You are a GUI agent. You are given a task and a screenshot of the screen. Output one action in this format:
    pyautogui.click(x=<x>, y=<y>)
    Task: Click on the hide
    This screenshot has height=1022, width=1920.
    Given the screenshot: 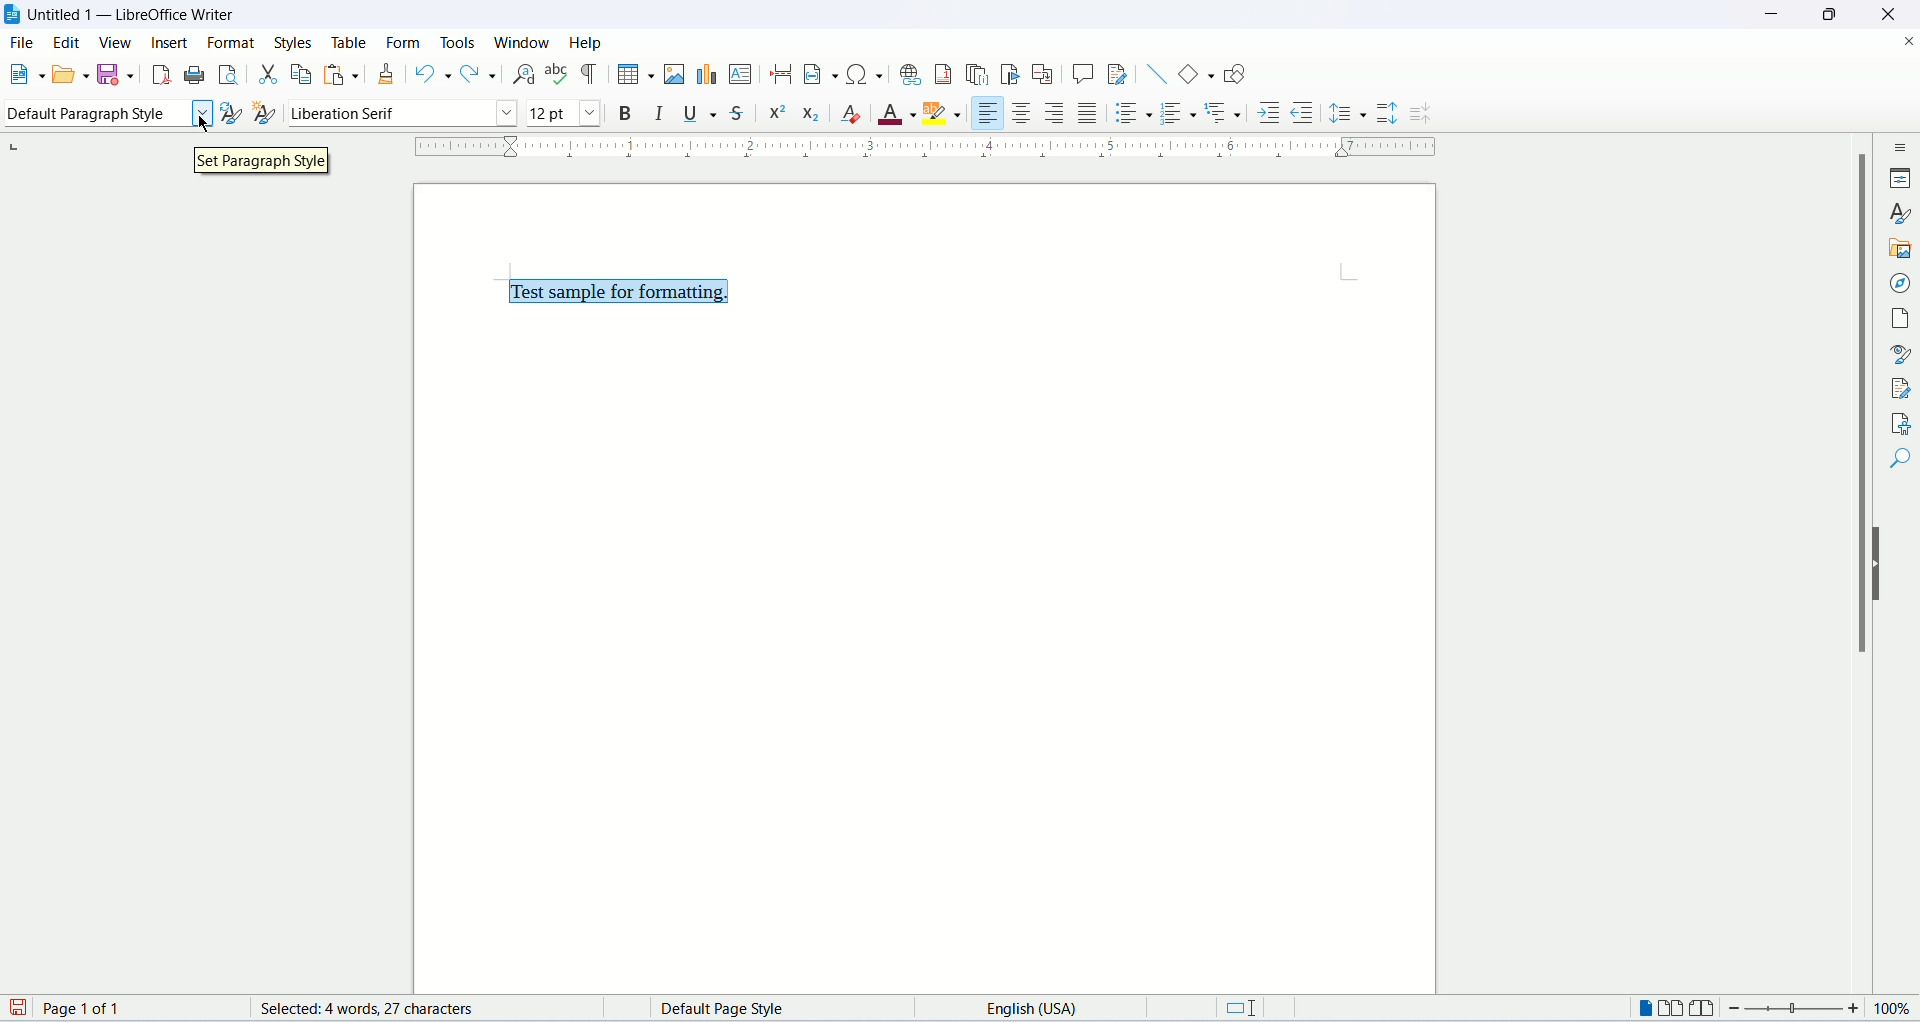 What is the action you would take?
    pyautogui.click(x=1880, y=566)
    